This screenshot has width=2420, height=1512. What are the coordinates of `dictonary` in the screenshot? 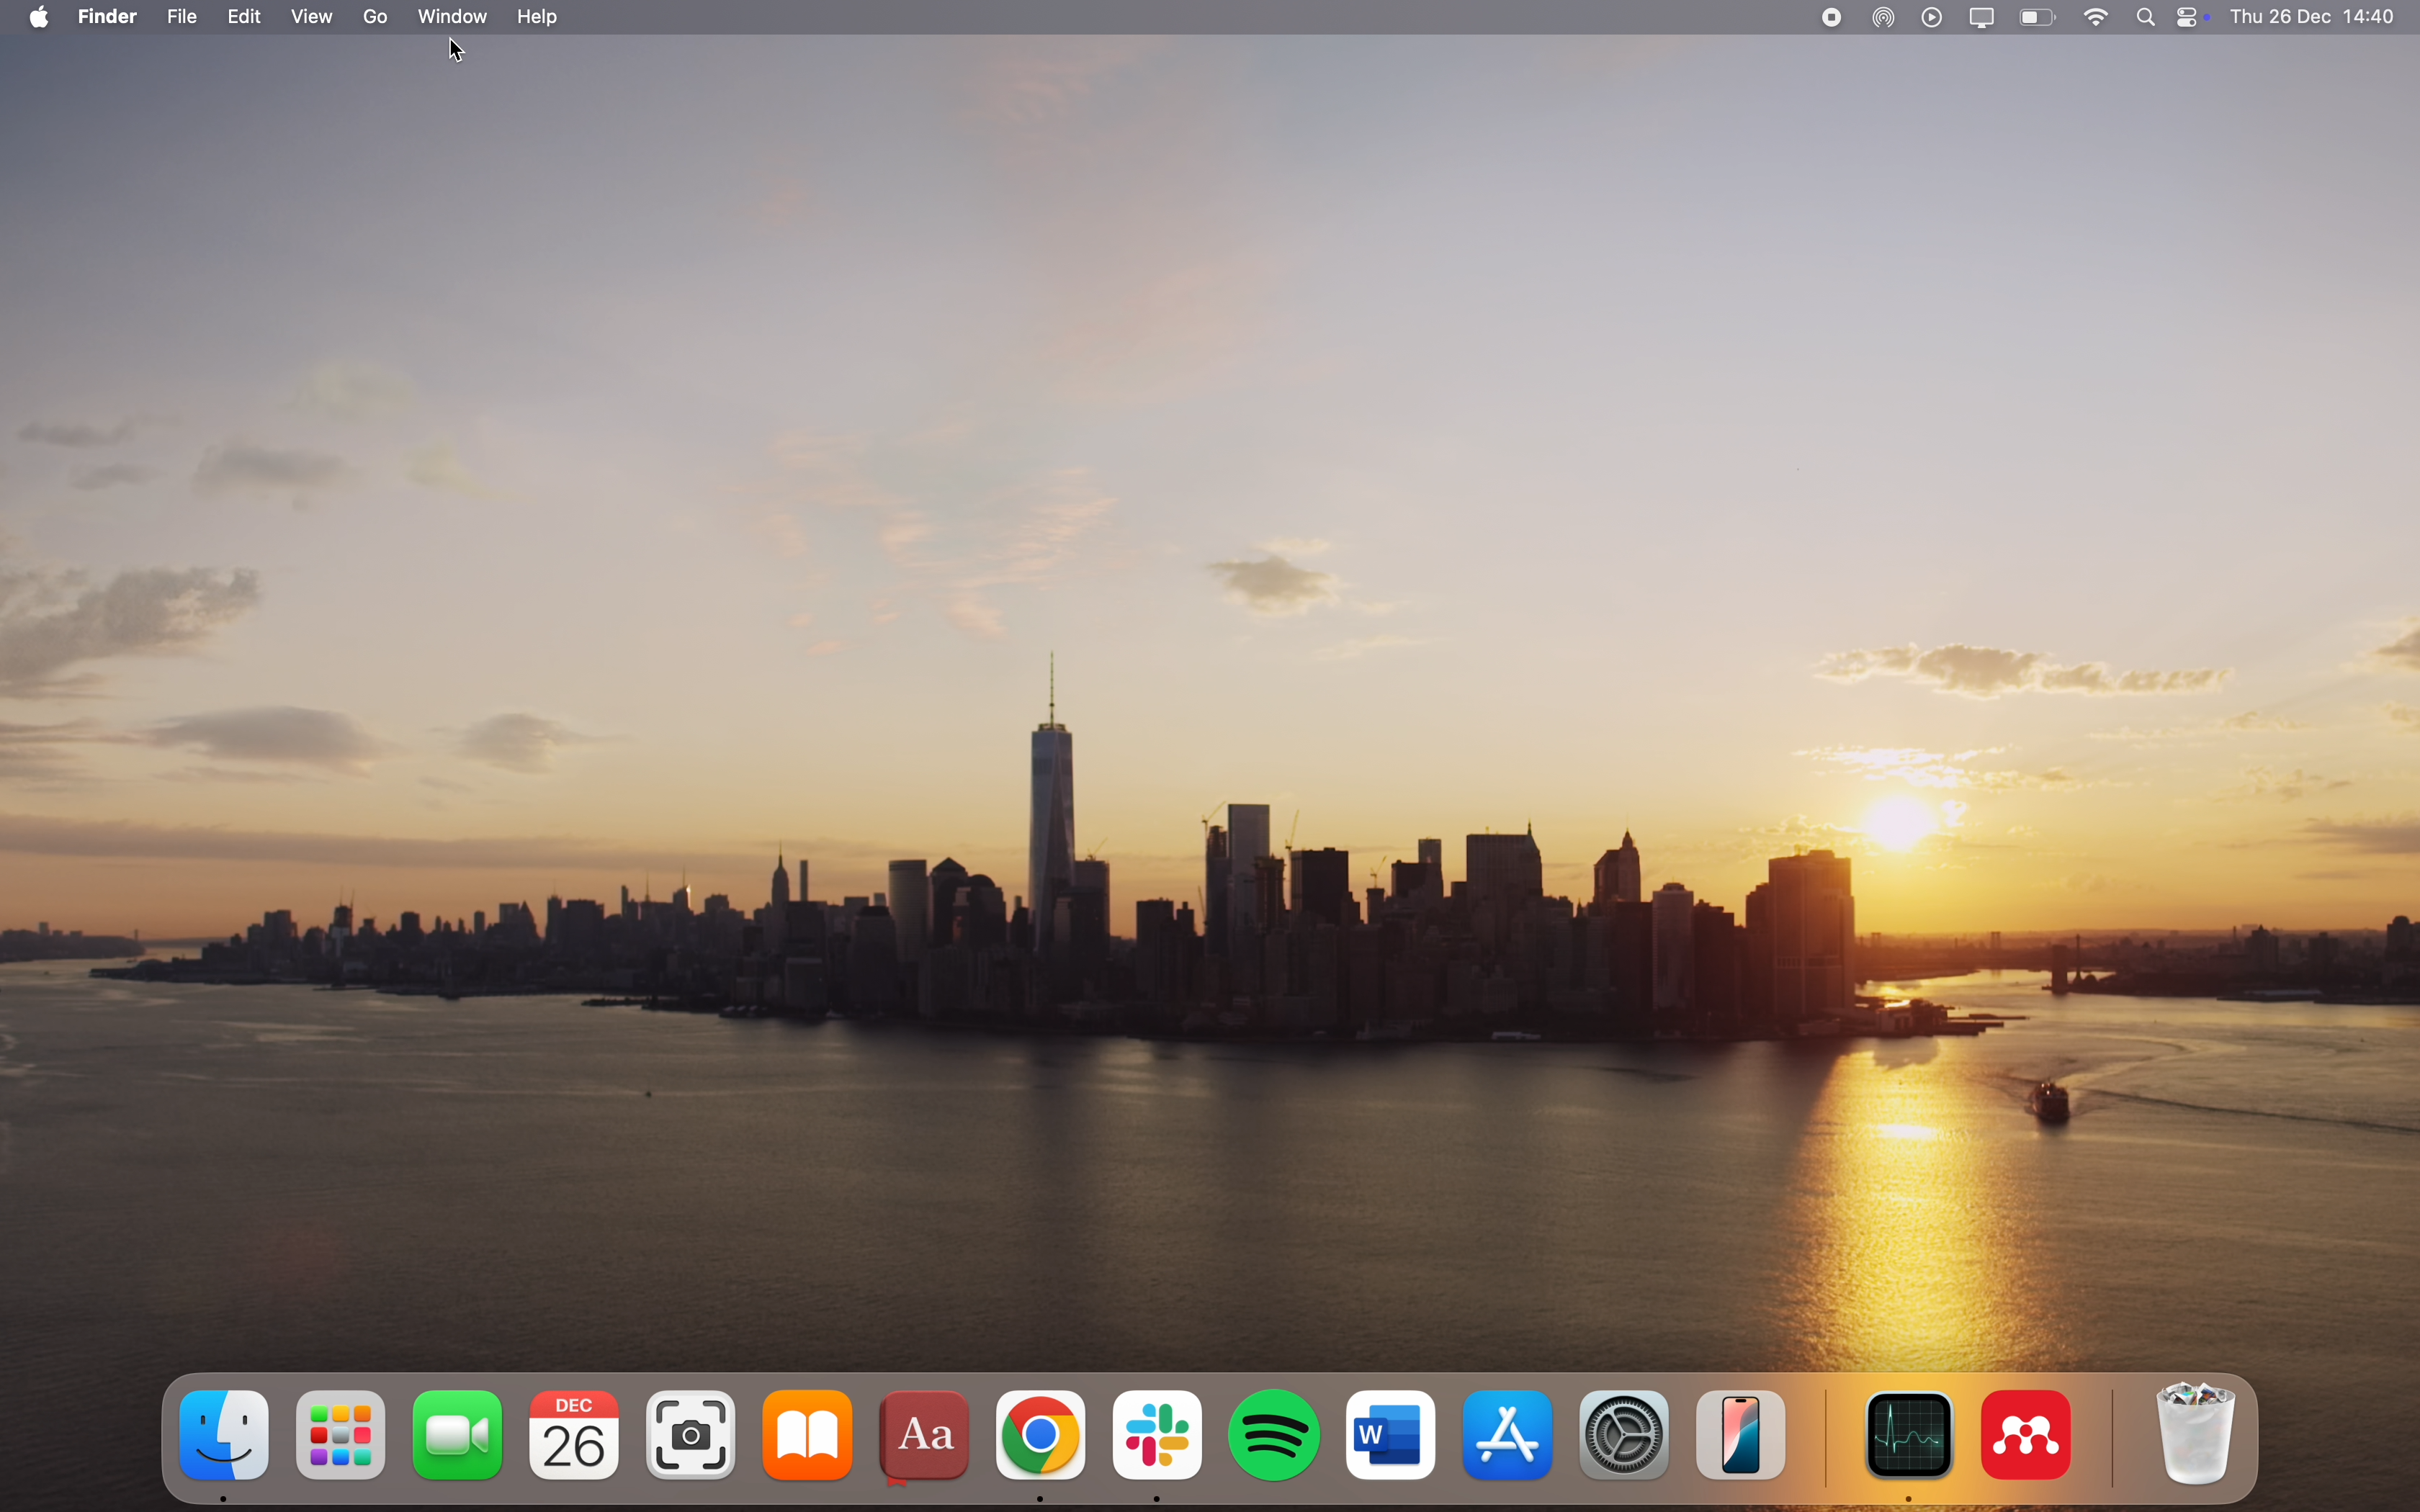 It's located at (927, 1440).